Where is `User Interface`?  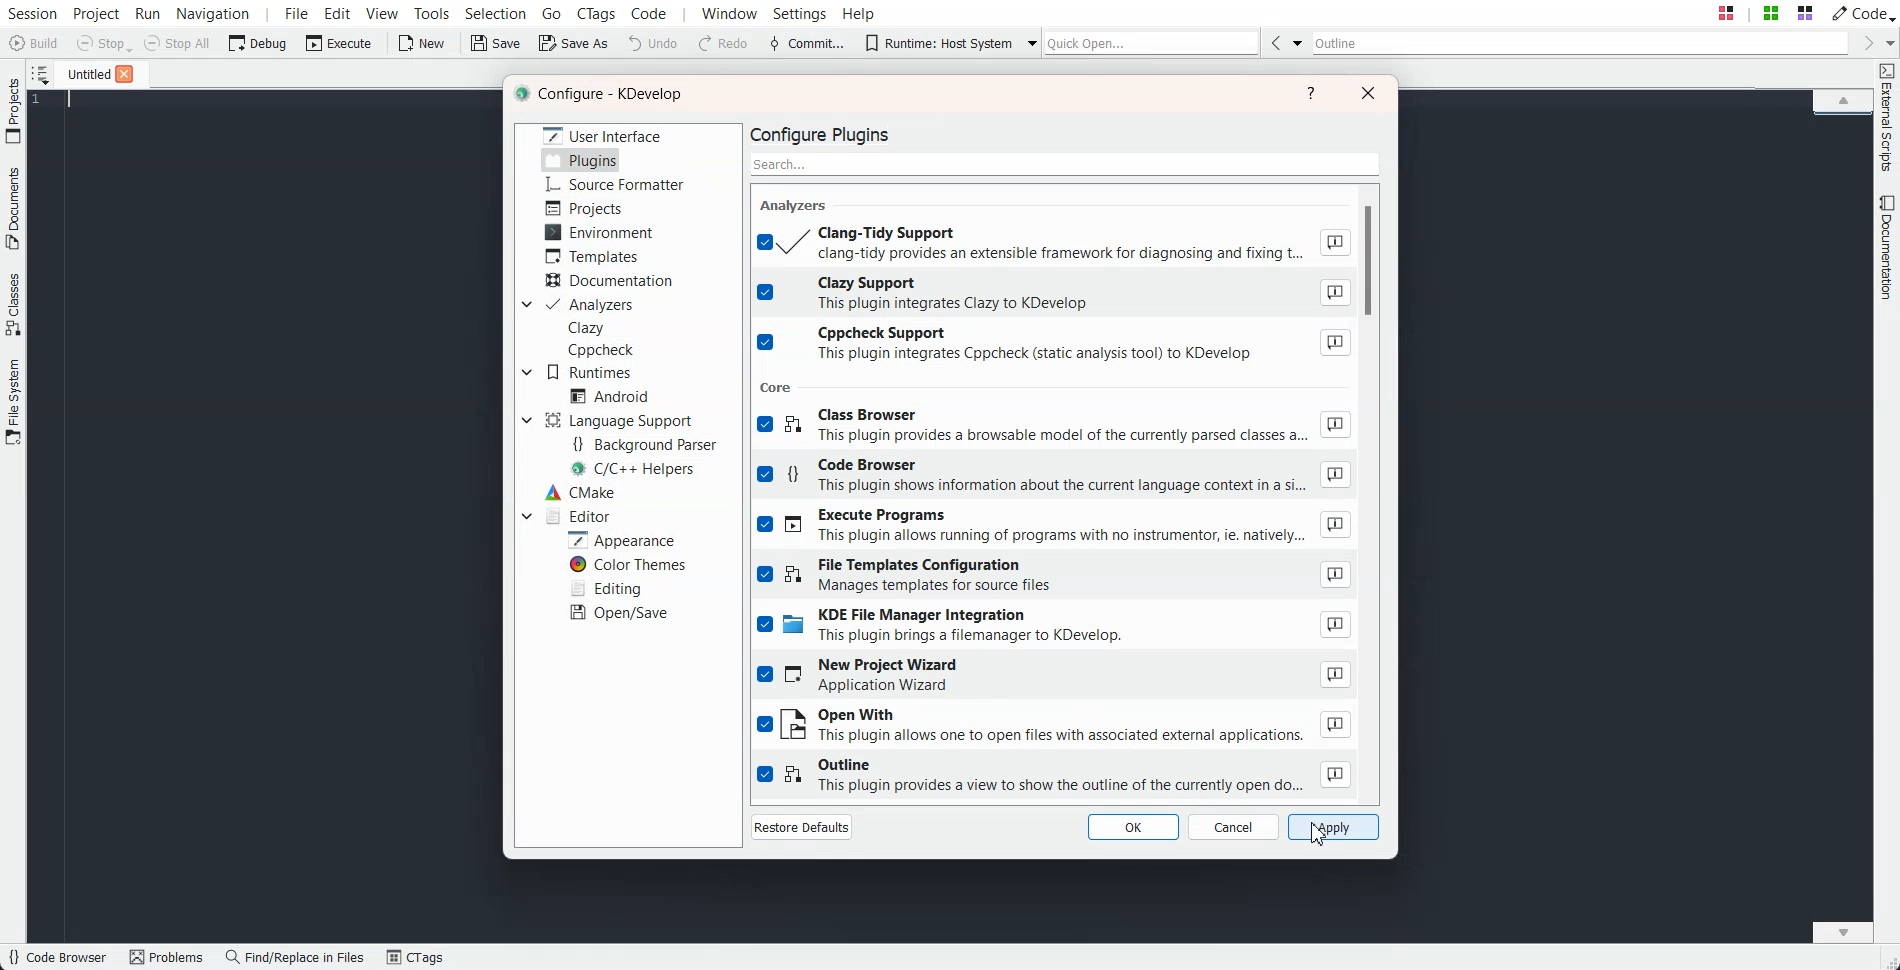
User Interface is located at coordinates (603, 134).